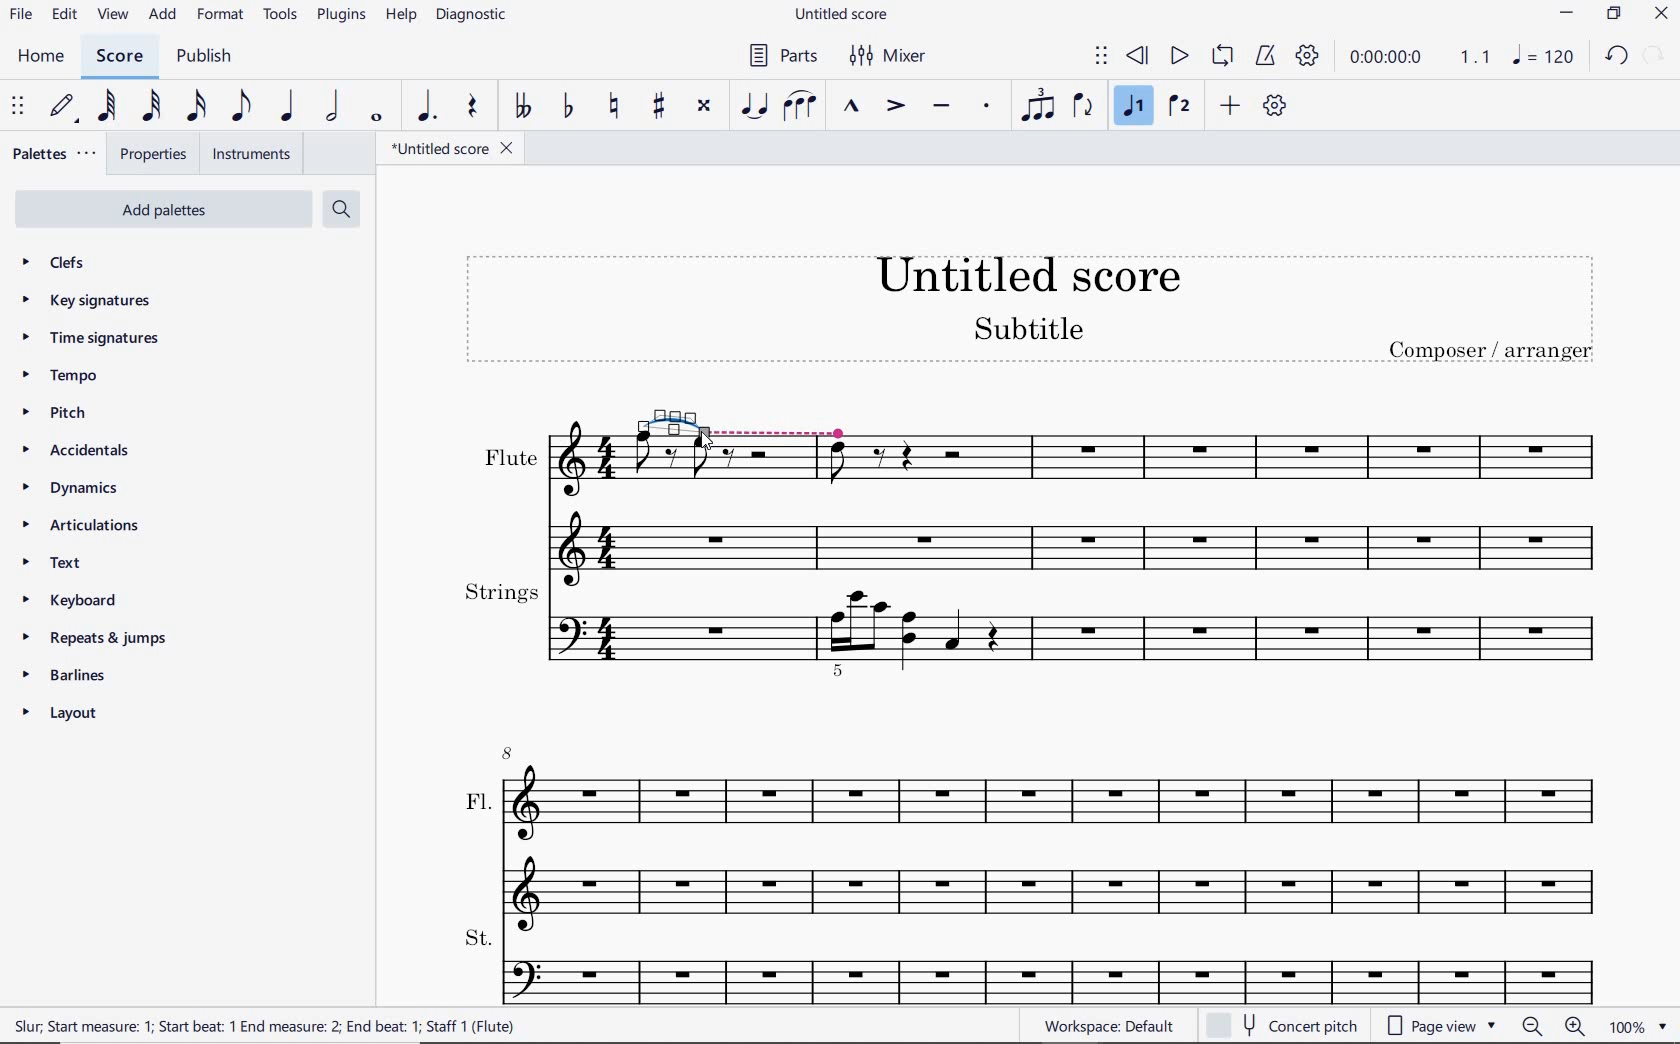 The image size is (1680, 1044). What do you see at coordinates (740, 506) in the screenshot?
I see `flute` at bounding box center [740, 506].